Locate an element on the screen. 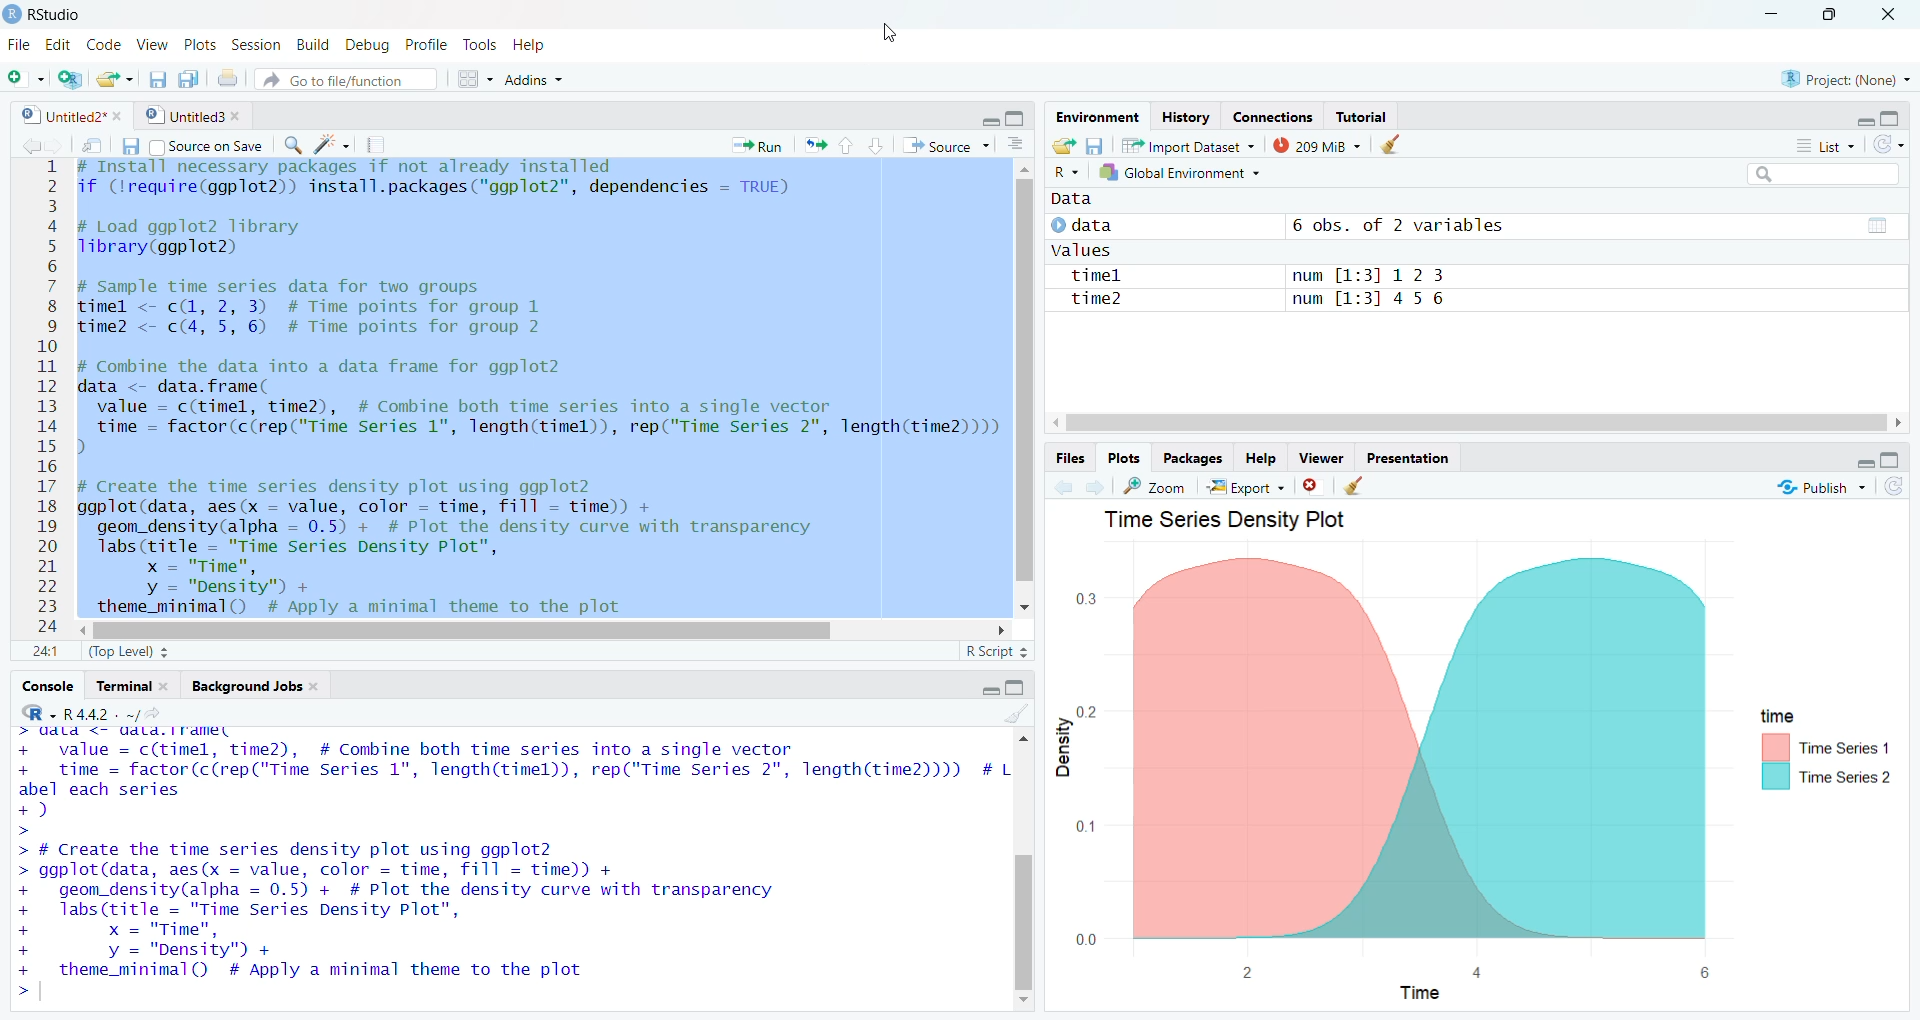  Document Outline is located at coordinates (1014, 143).